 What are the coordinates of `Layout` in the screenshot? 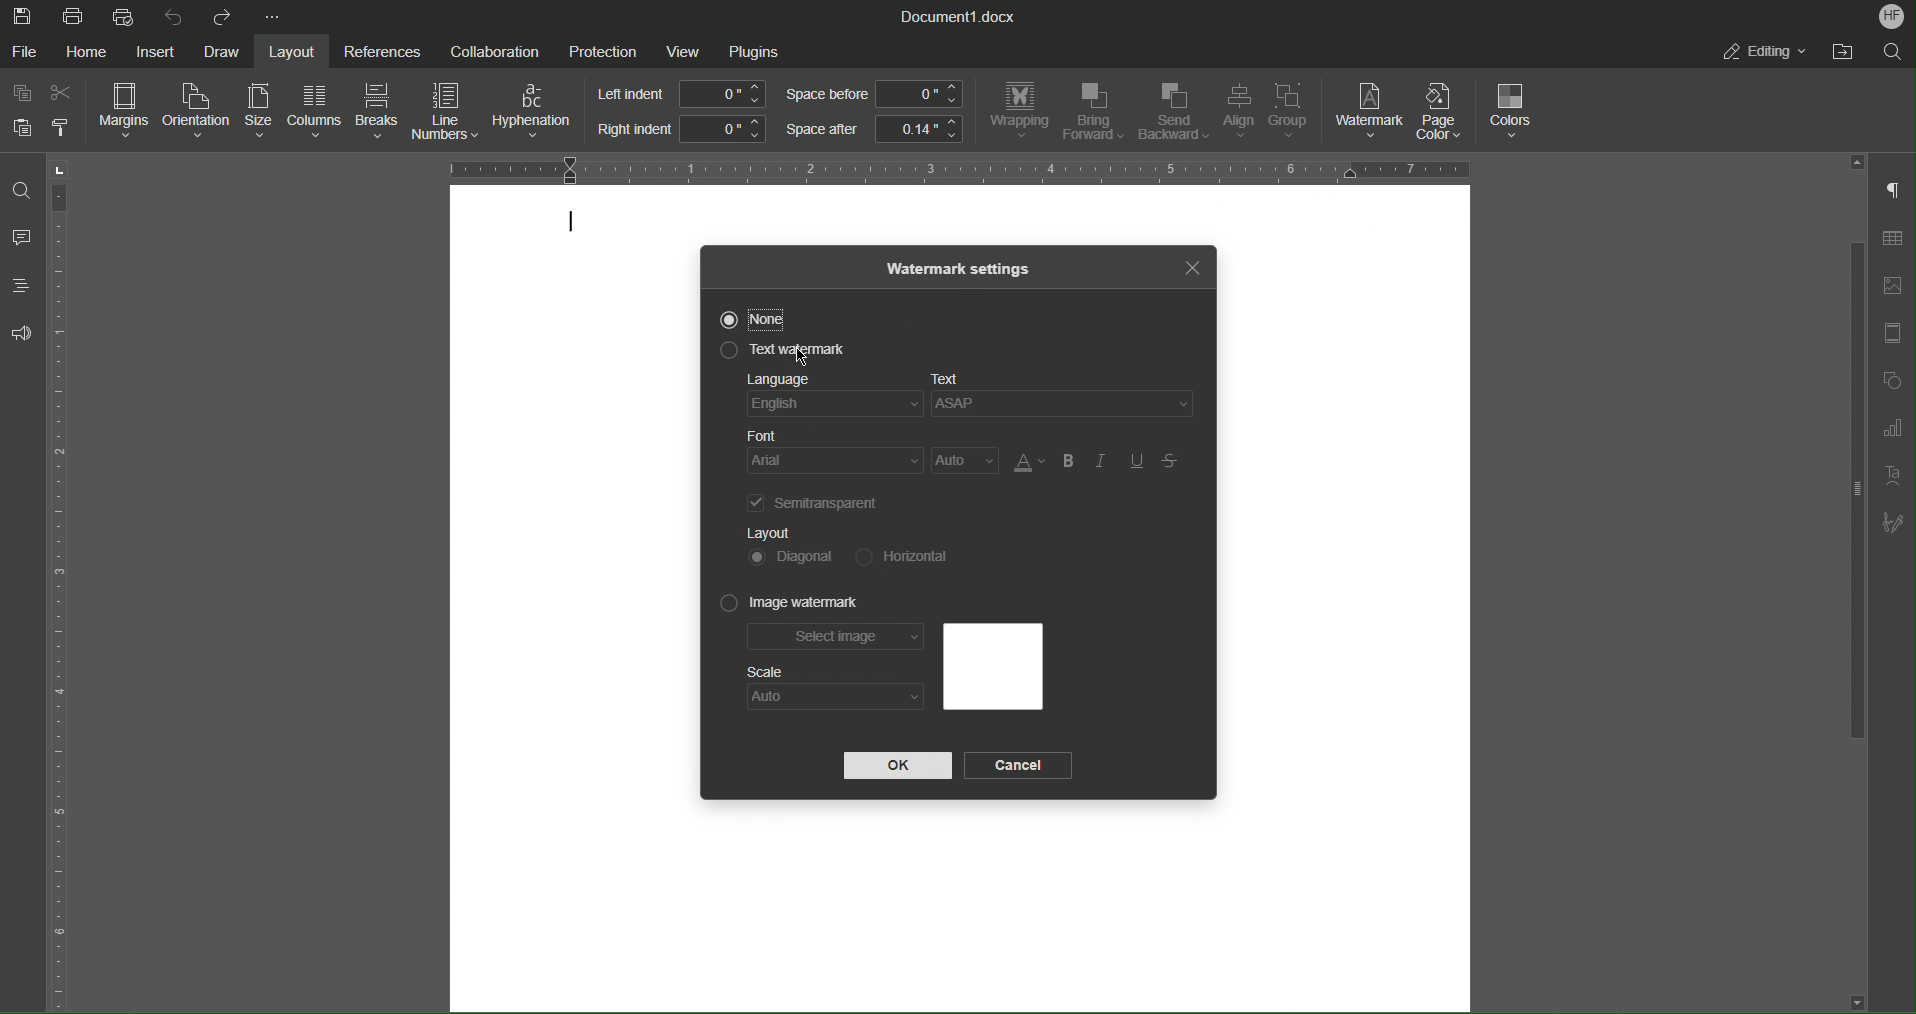 It's located at (769, 532).